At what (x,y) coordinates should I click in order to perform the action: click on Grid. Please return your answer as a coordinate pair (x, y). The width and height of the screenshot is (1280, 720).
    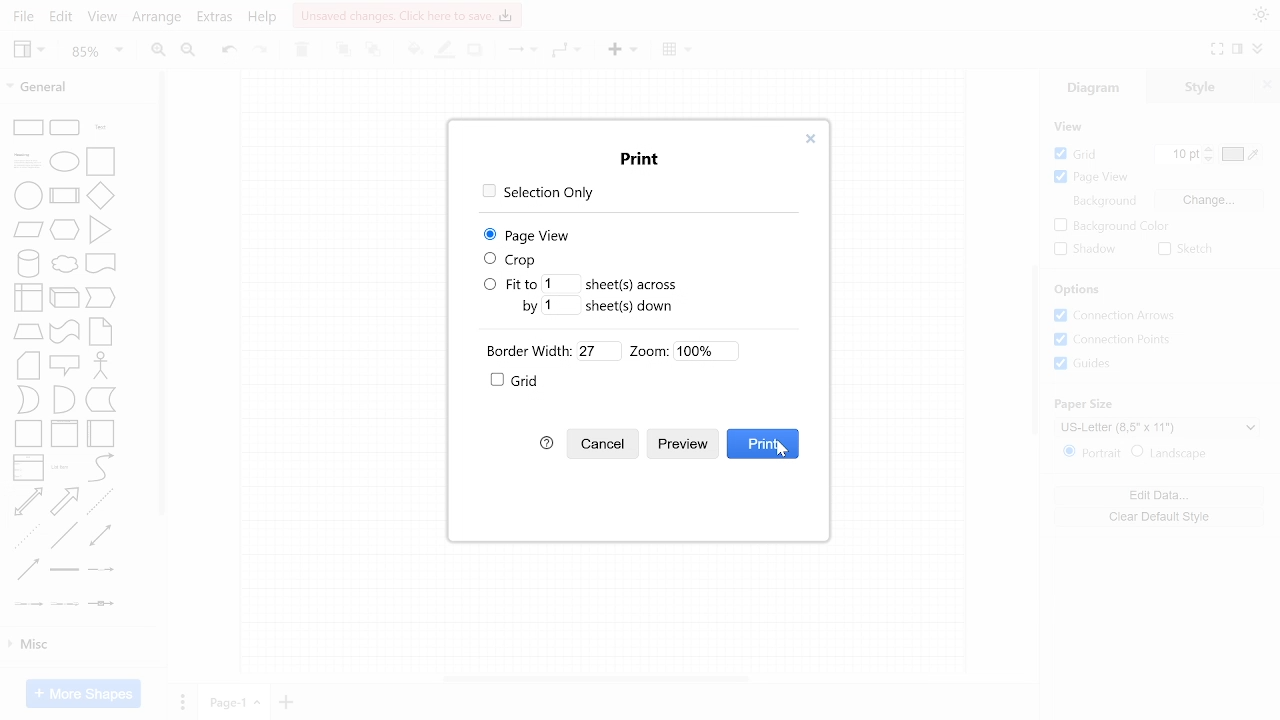
    Looking at the image, I should click on (523, 380).